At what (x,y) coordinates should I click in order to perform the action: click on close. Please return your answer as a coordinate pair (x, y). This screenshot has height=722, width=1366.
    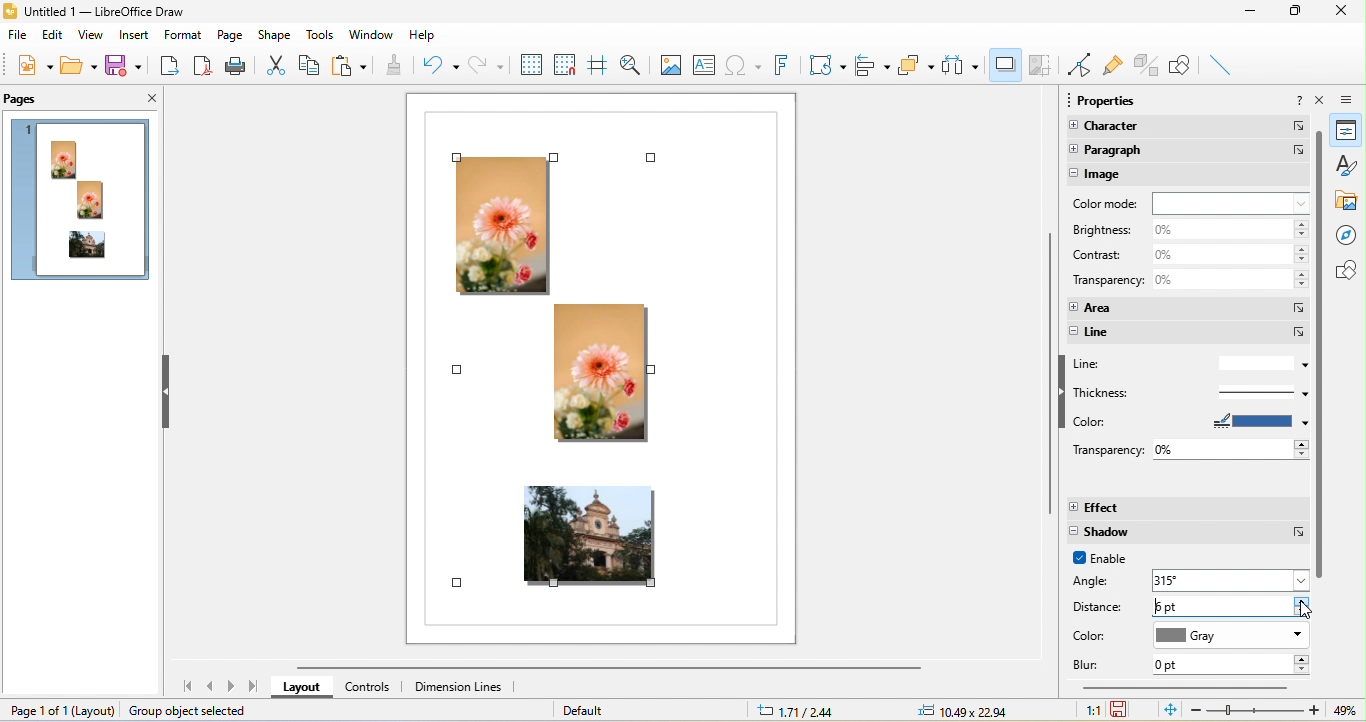
    Looking at the image, I should click on (1347, 12).